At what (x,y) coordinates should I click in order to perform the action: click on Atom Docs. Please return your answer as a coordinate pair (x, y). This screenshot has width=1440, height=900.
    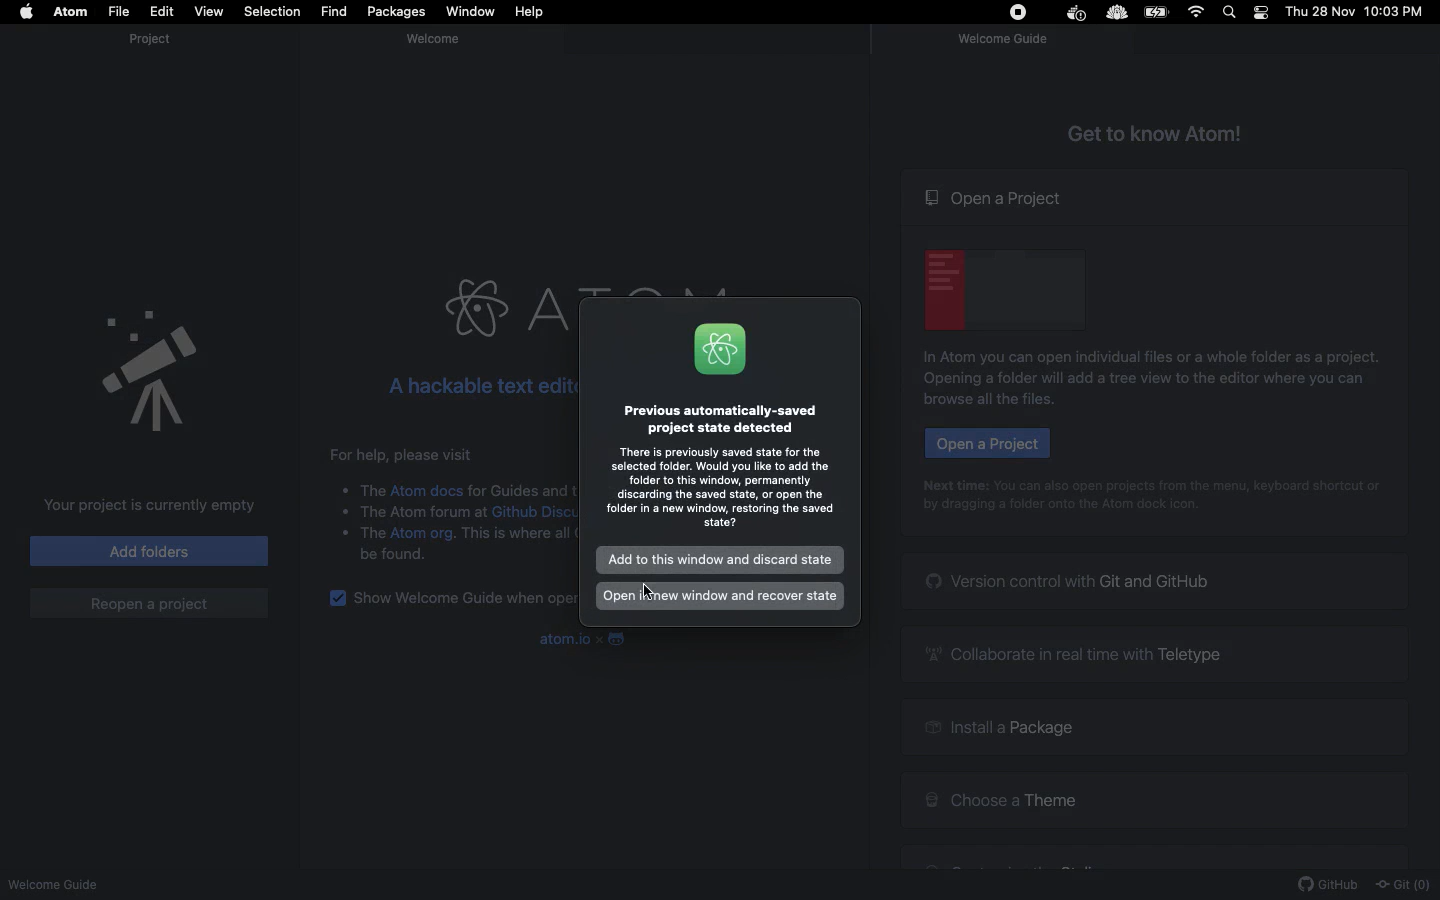
    Looking at the image, I should click on (428, 489).